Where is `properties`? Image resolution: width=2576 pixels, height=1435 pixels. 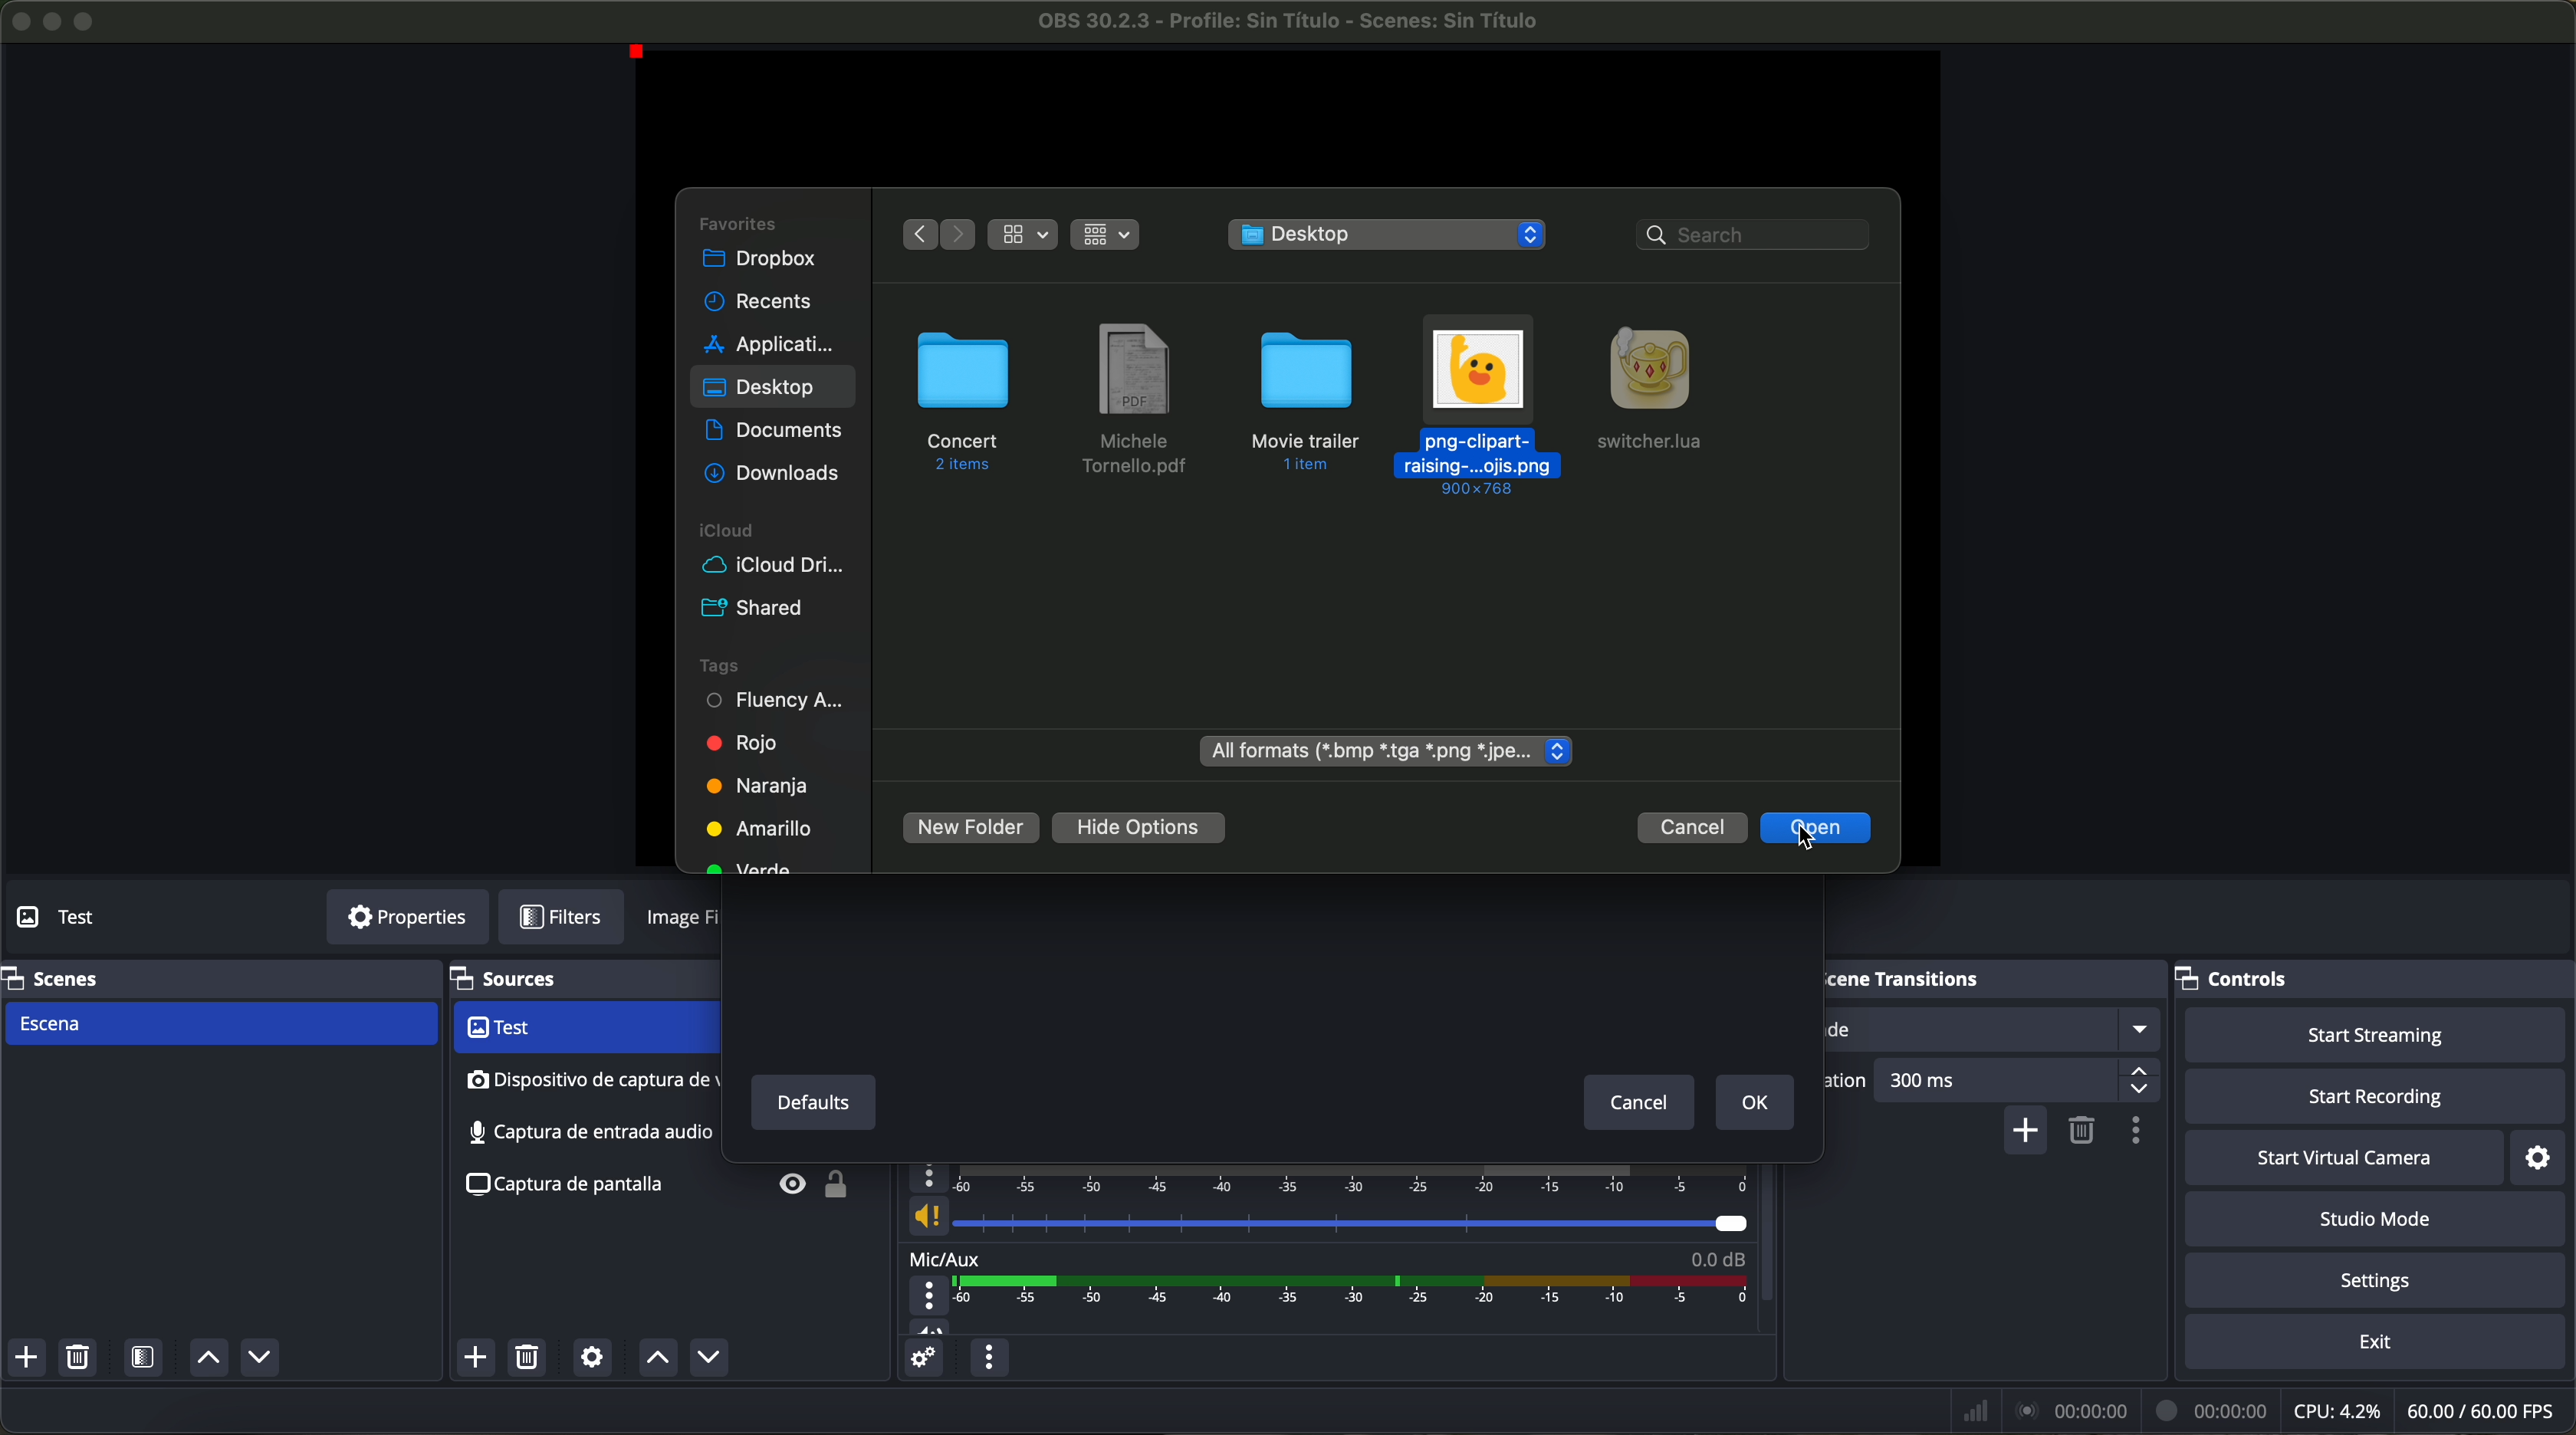 properties is located at coordinates (407, 918).